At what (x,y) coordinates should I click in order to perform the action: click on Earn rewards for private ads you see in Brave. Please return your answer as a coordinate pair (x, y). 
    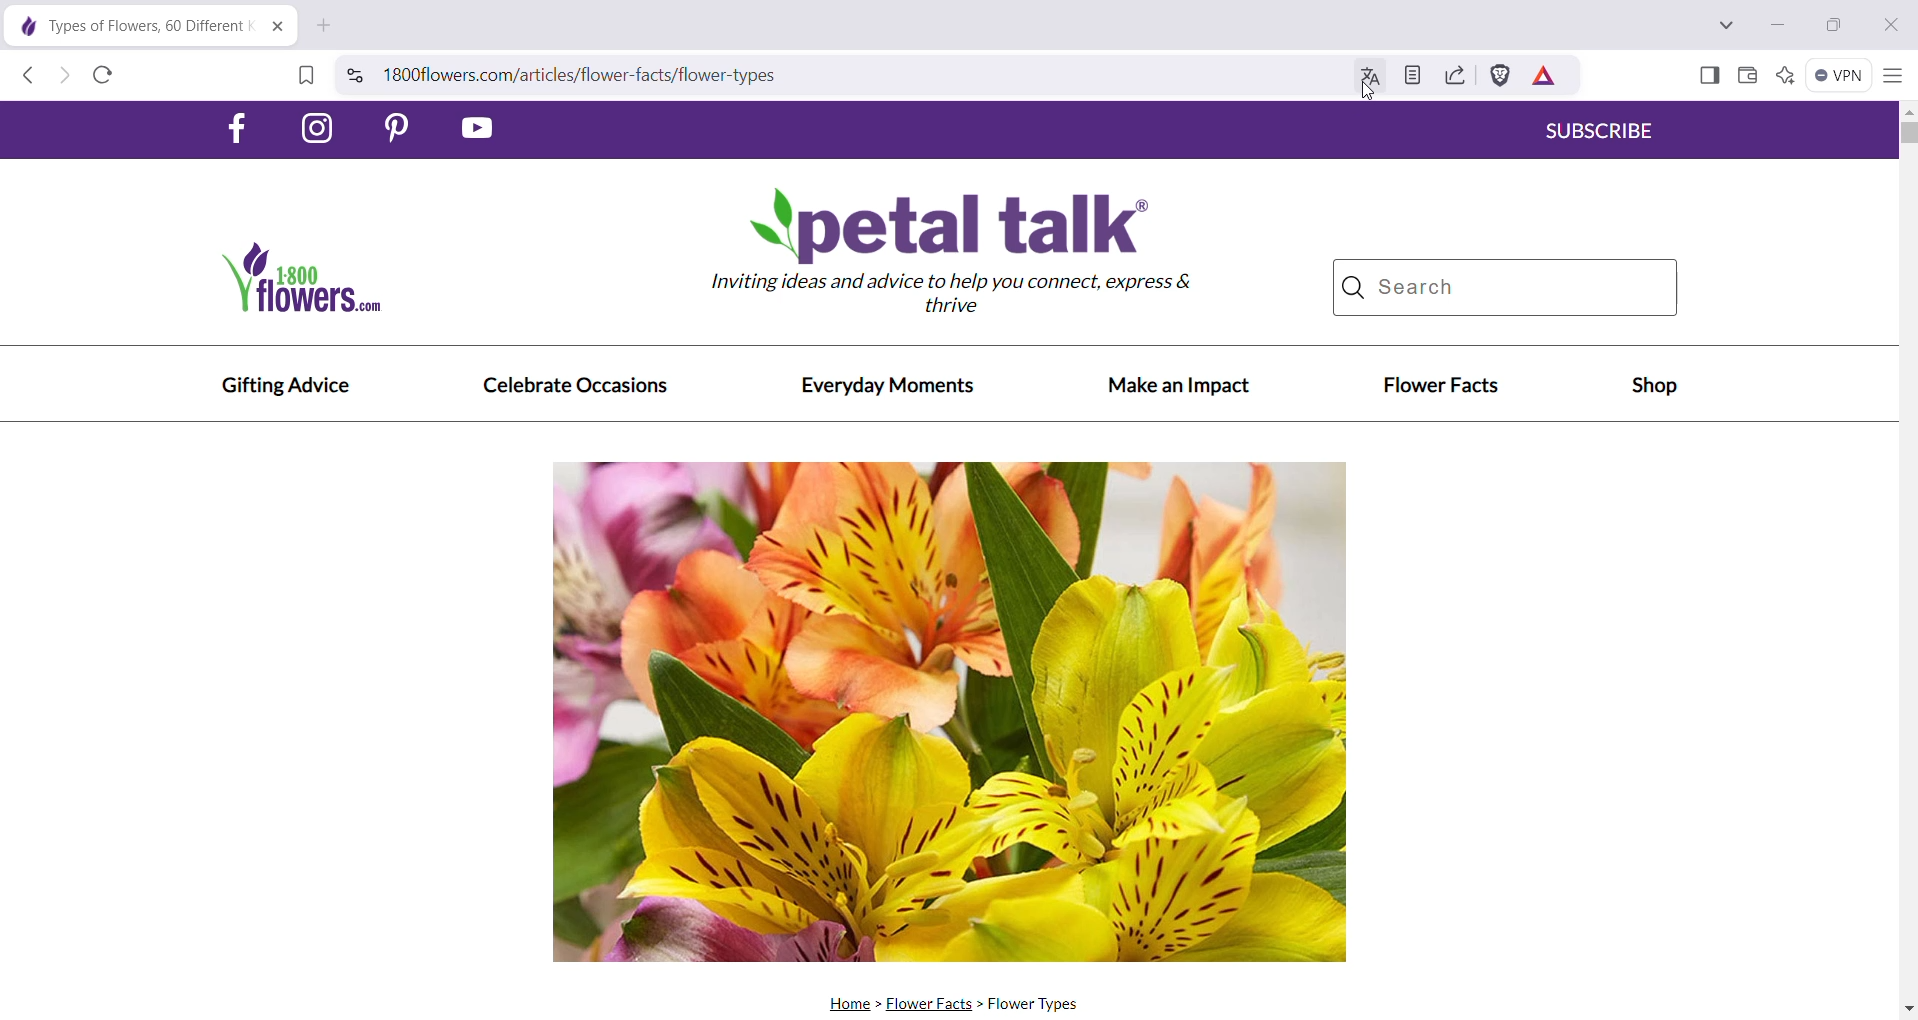
    Looking at the image, I should click on (1541, 76).